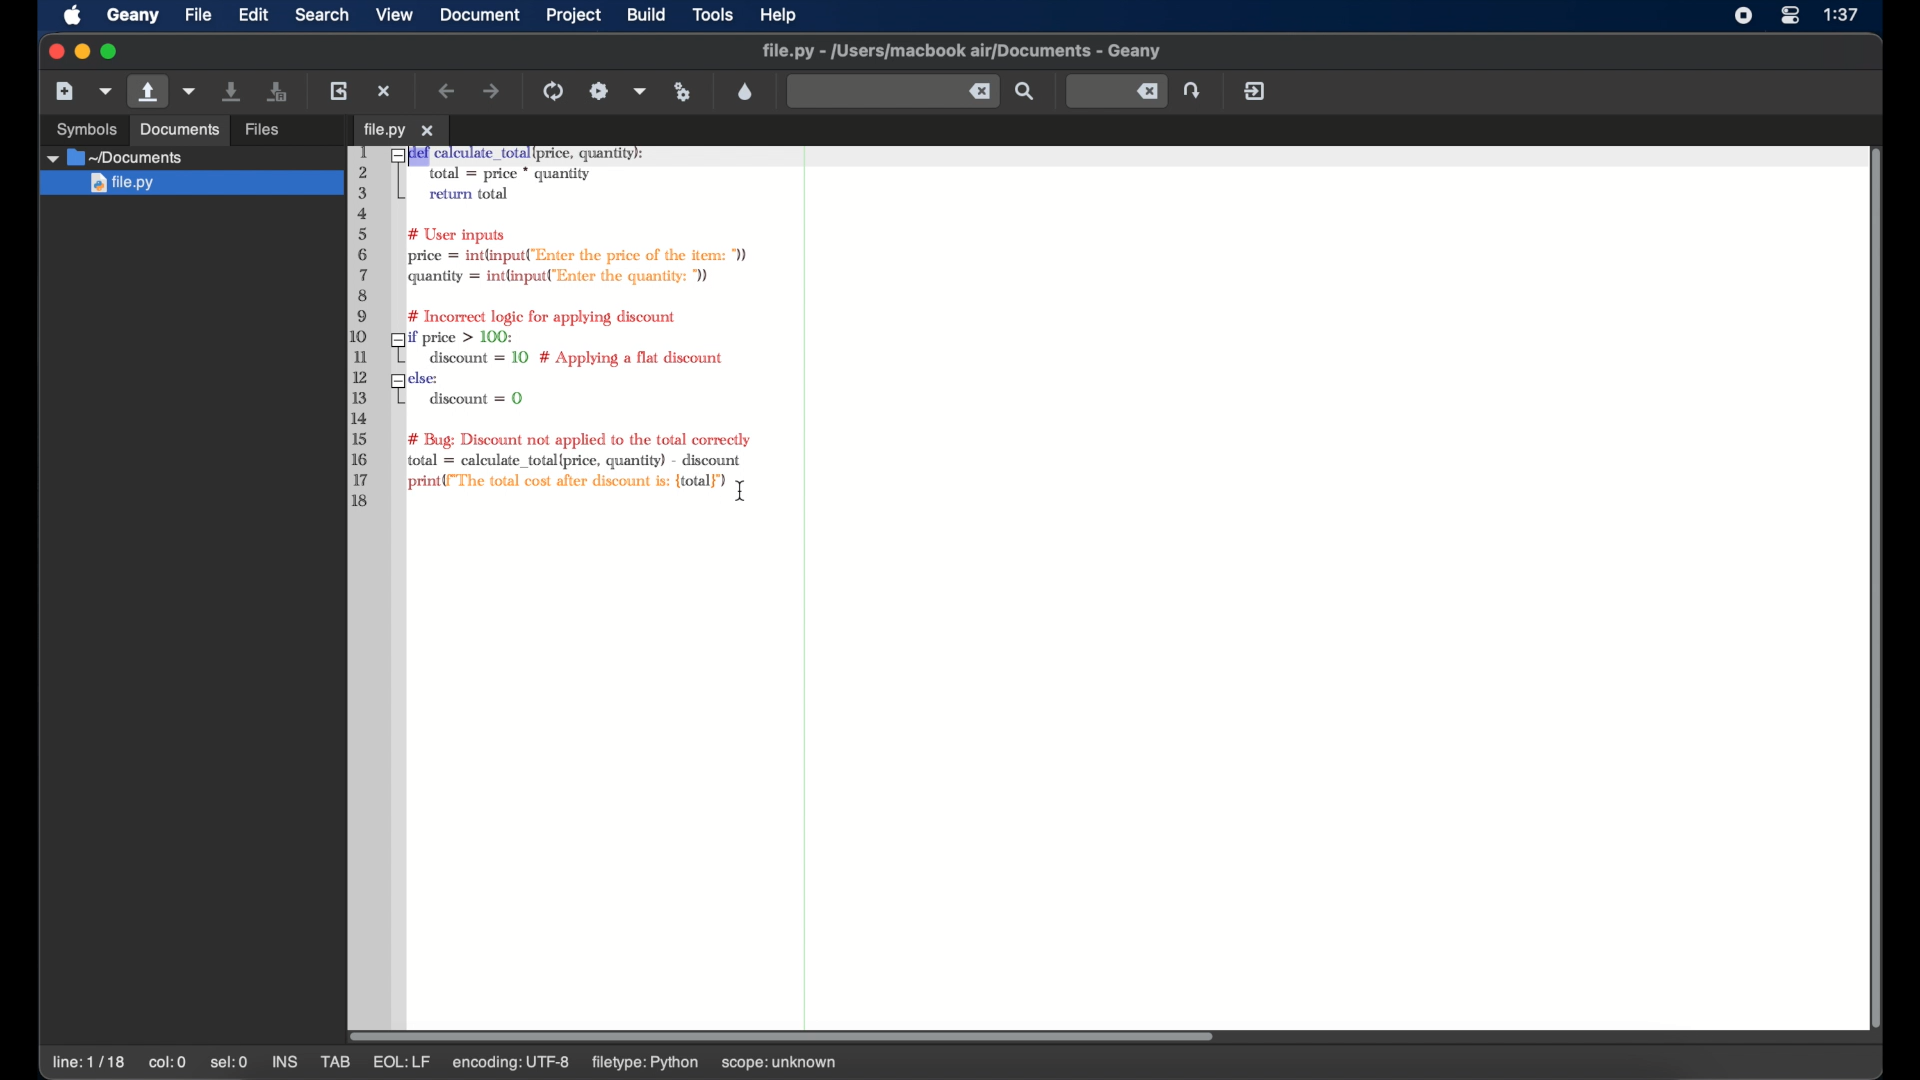 The height and width of the screenshot is (1080, 1920). What do you see at coordinates (448, 91) in the screenshot?
I see `navigate back a location` at bounding box center [448, 91].